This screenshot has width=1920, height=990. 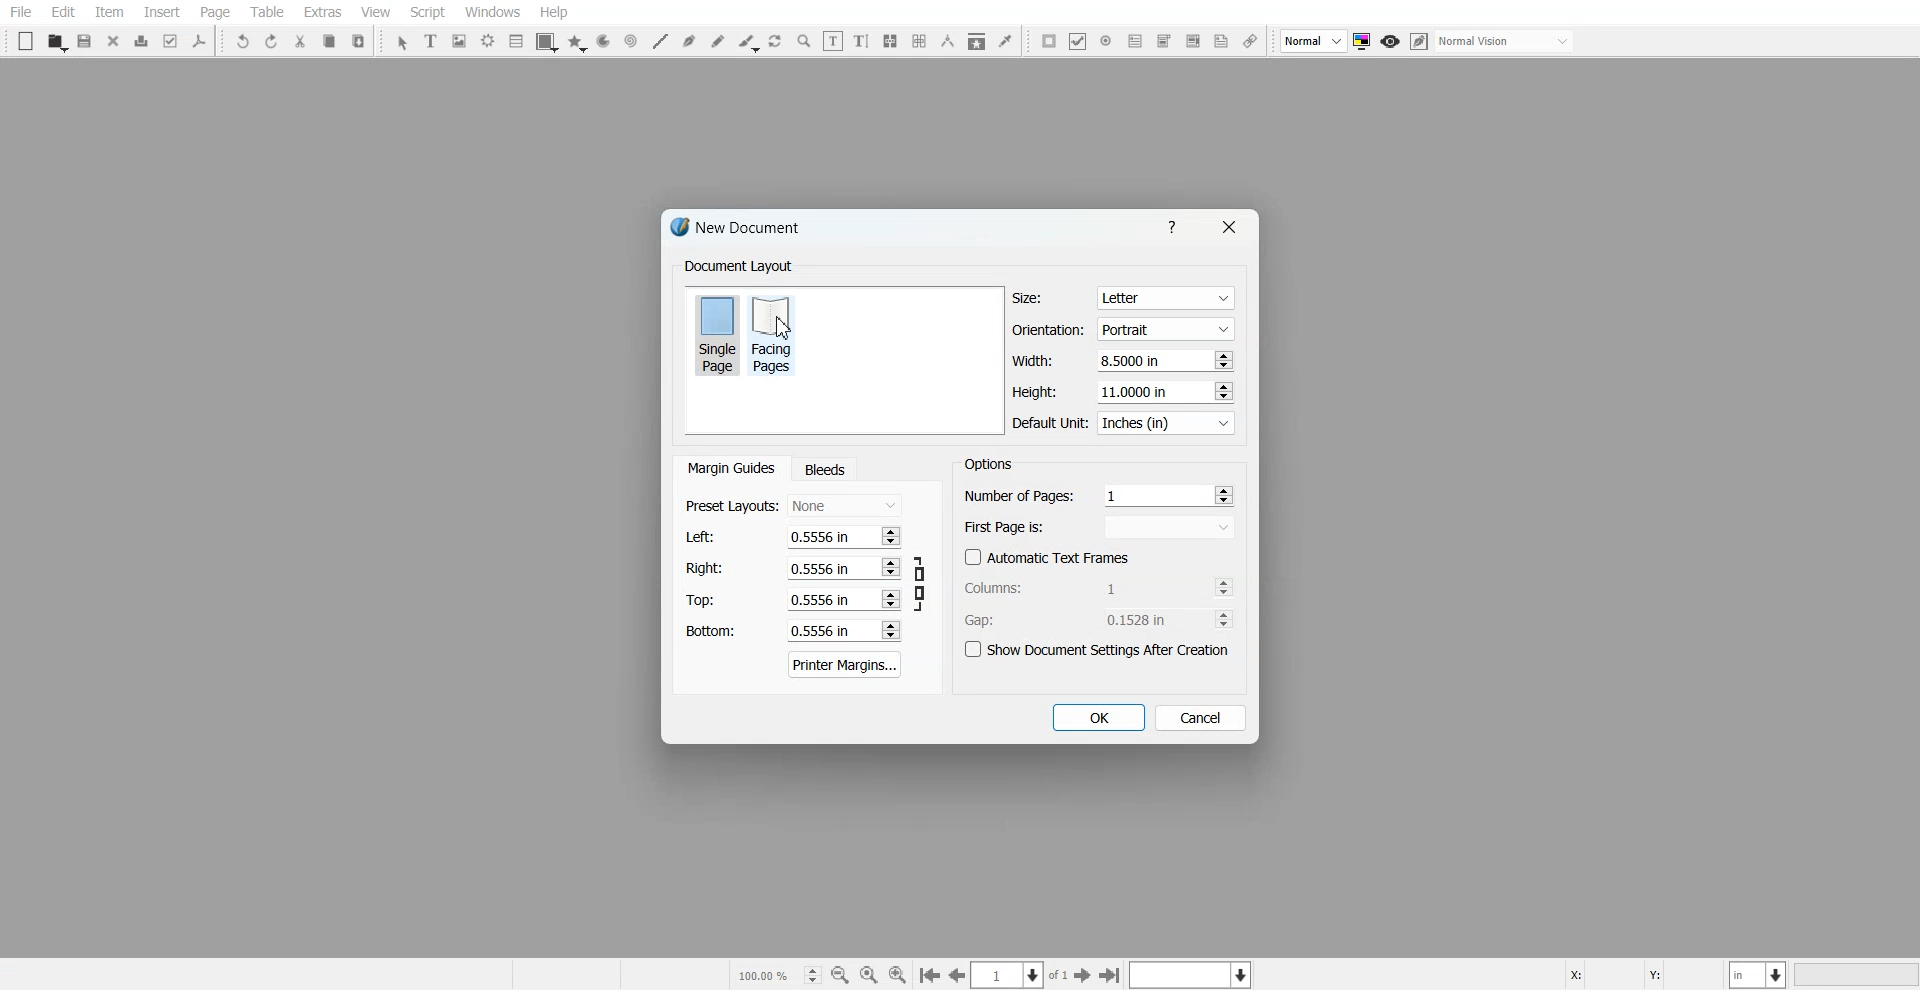 I want to click on Windows, so click(x=493, y=12).